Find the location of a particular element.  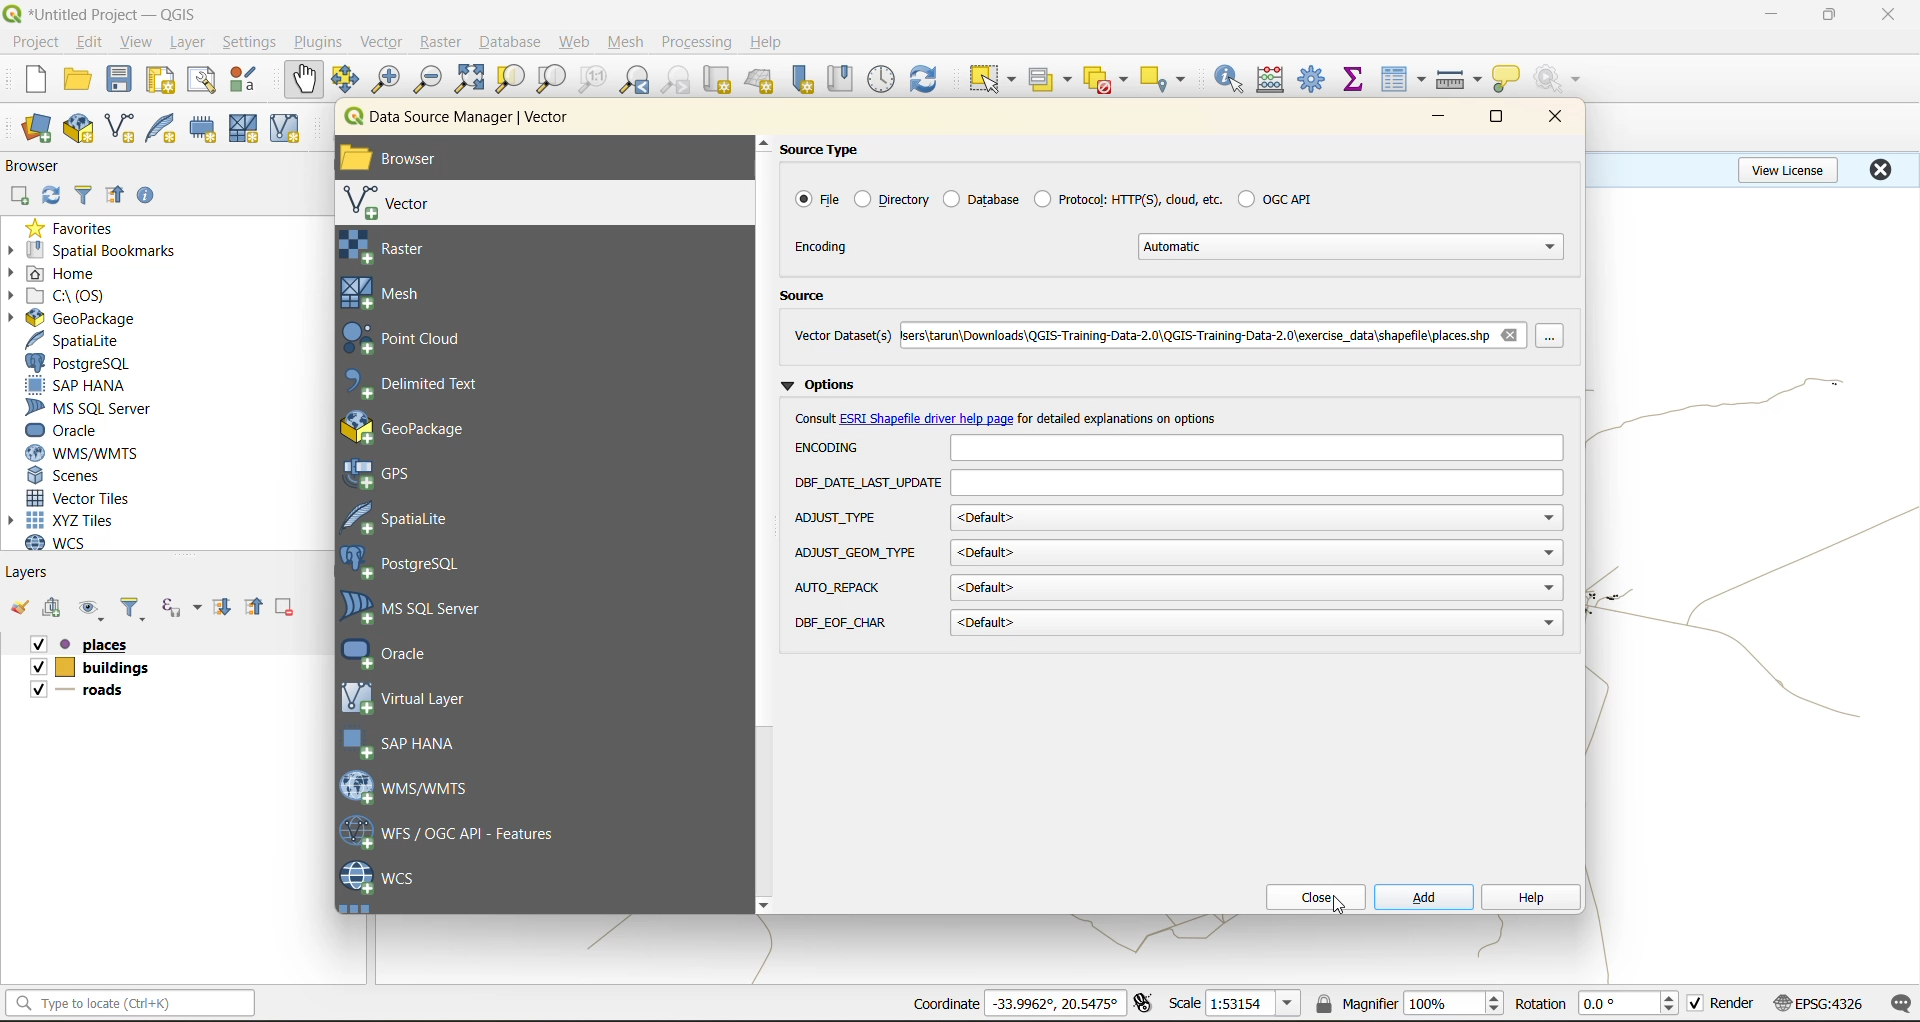

minimize is located at coordinates (1438, 118).